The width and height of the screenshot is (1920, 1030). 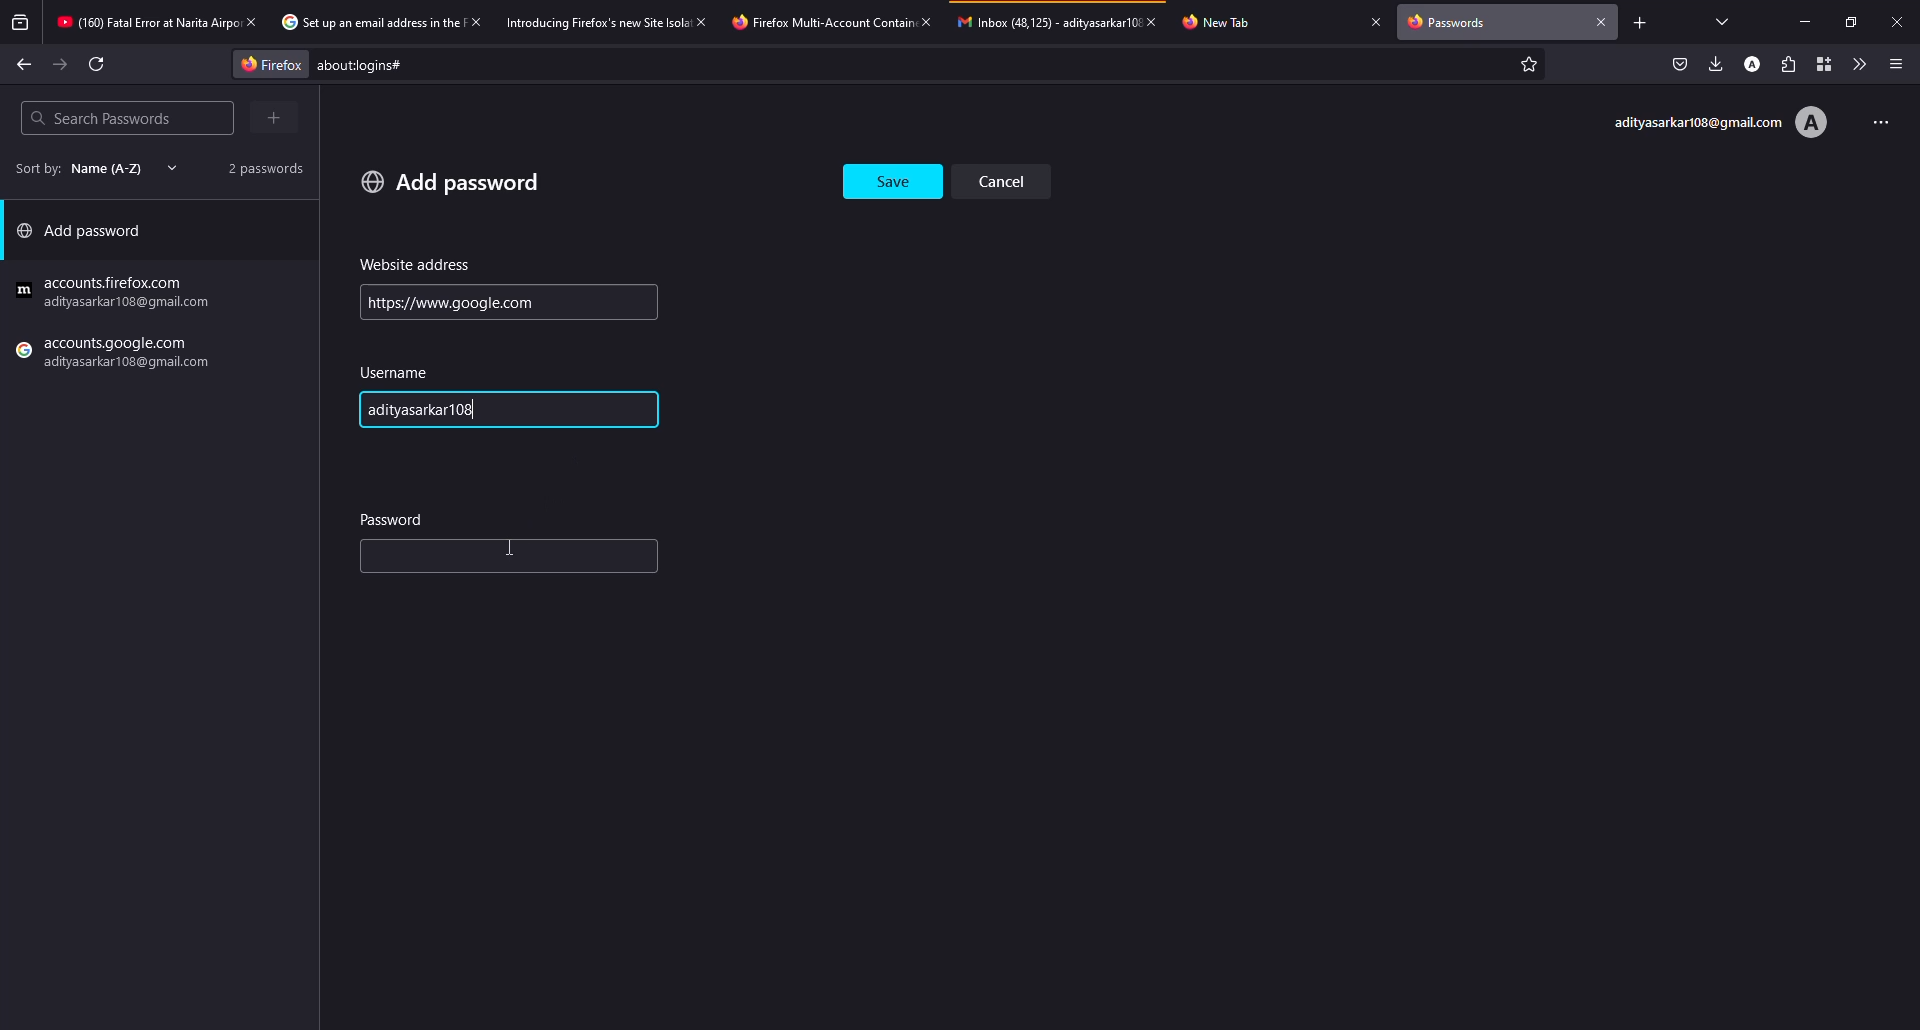 I want to click on more options, so click(x=1874, y=120).